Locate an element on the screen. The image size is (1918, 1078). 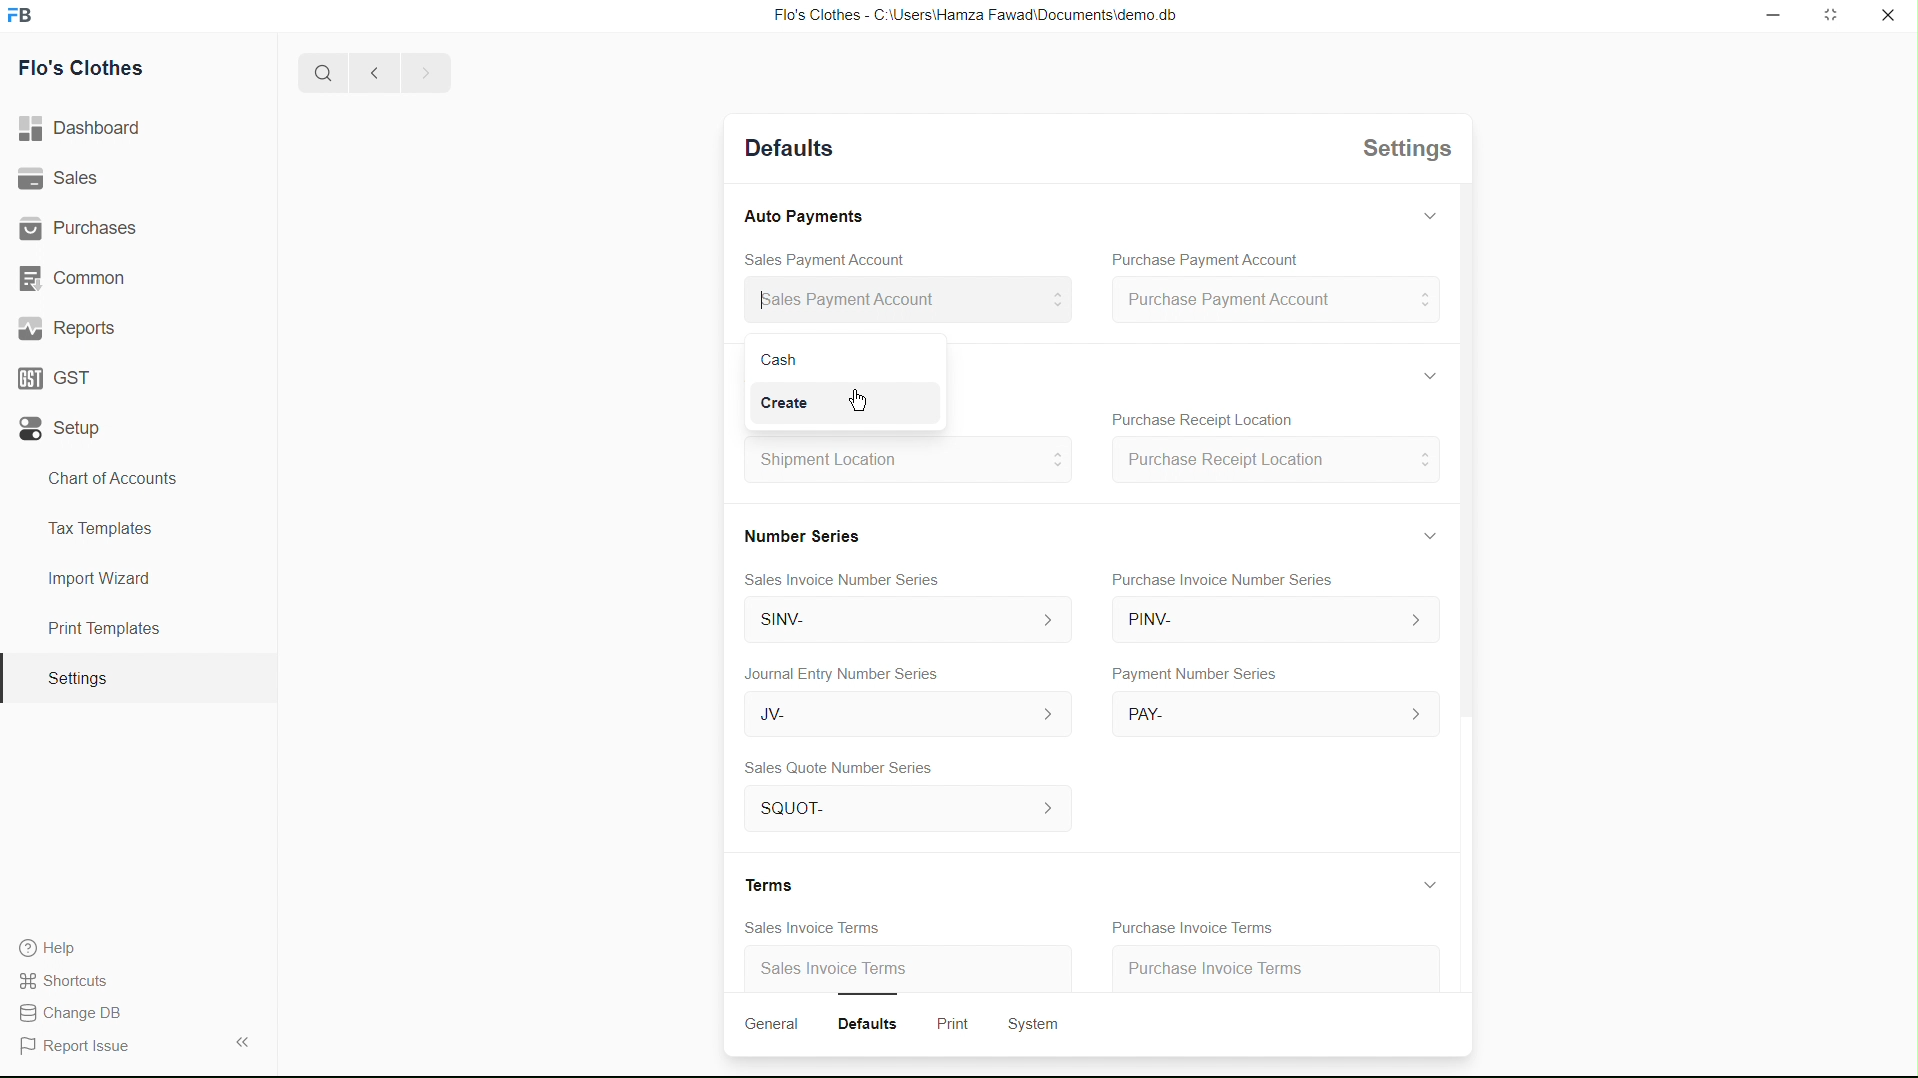
Flo's Clothes is located at coordinates (90, 71).